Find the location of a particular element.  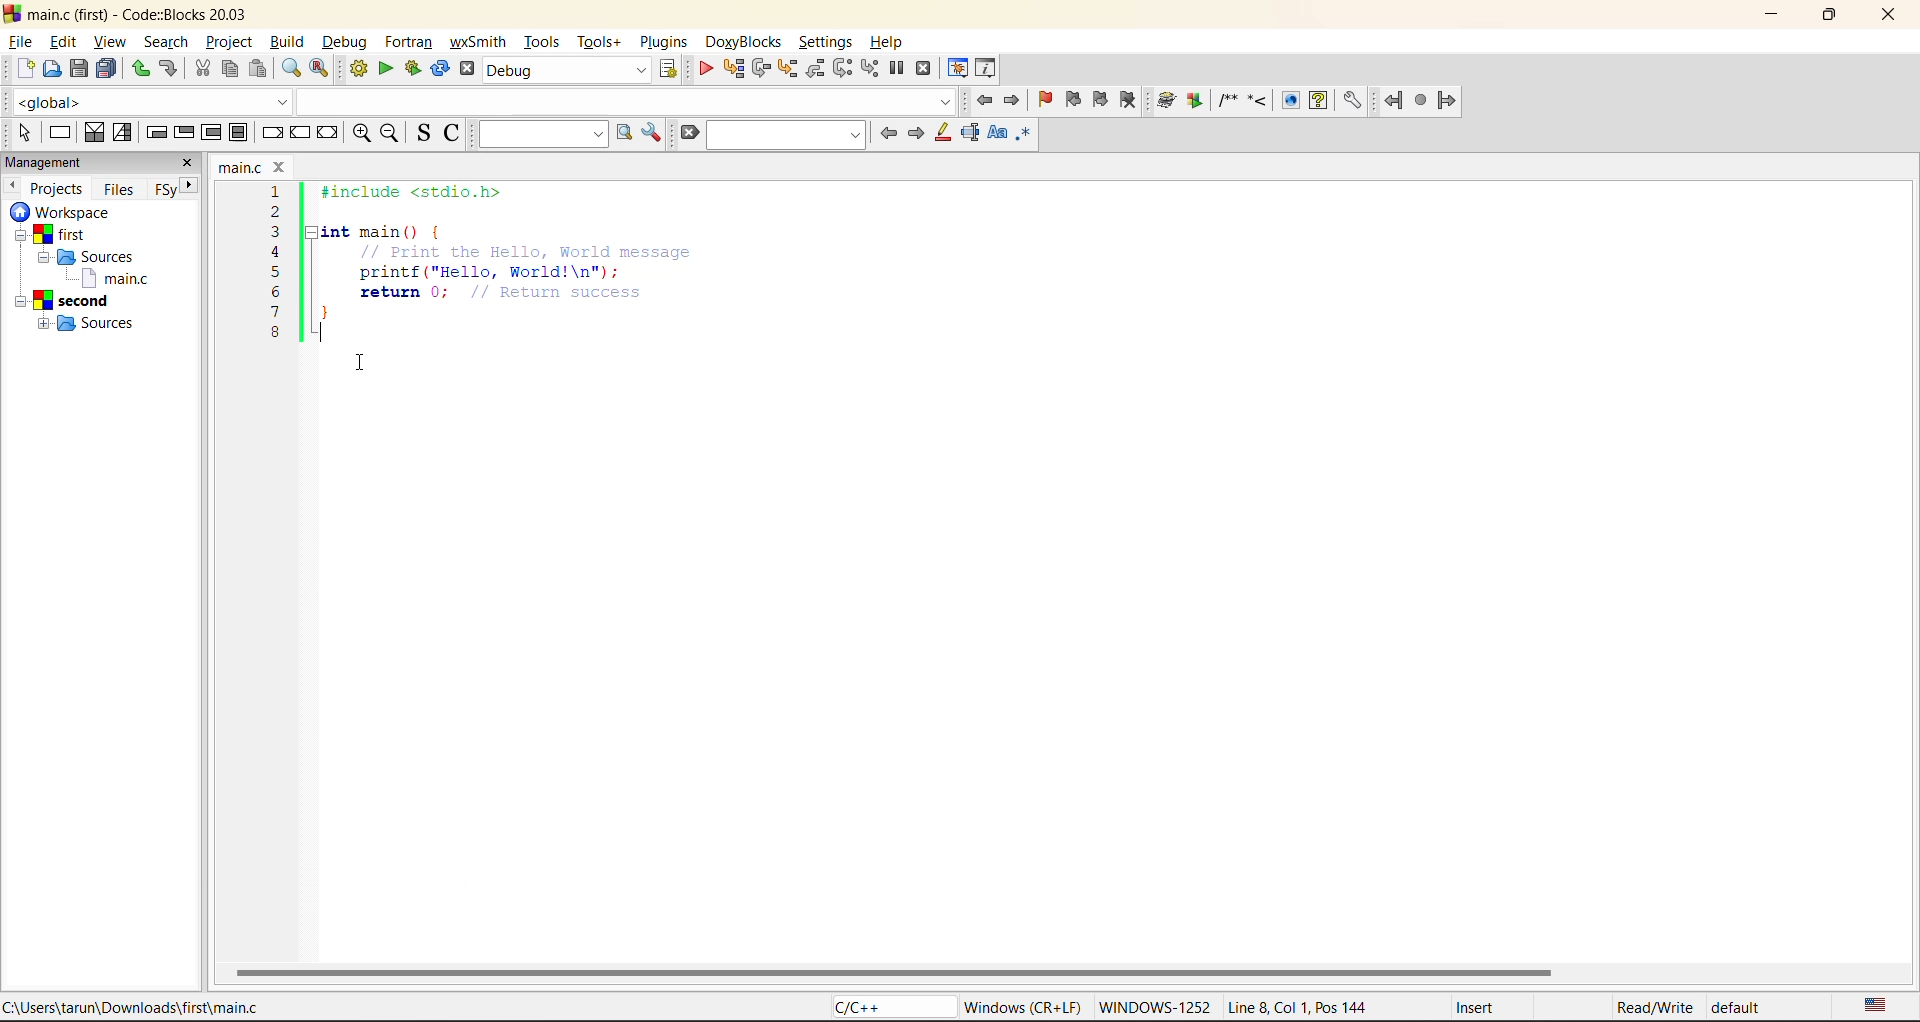

abort is located at coordinates (468, 69).